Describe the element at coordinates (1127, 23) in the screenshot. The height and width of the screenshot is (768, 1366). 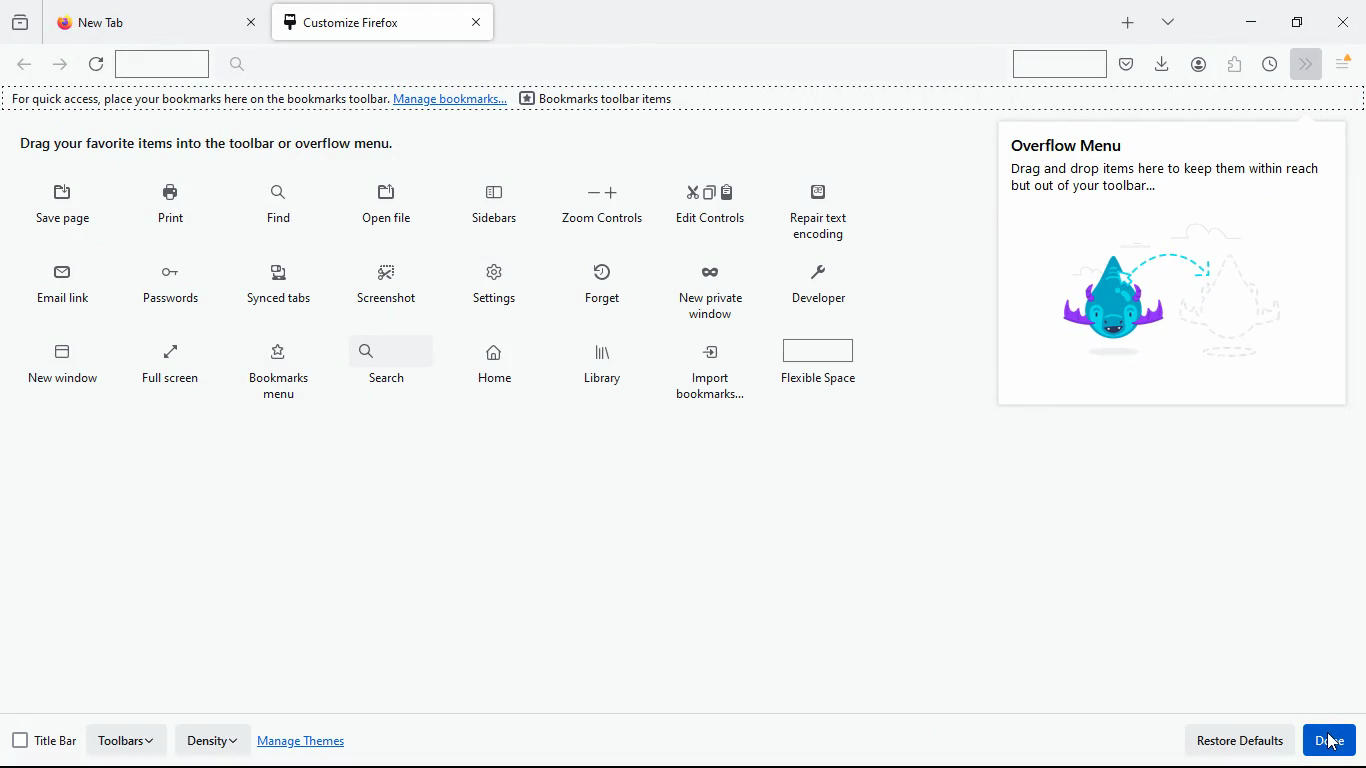
I see `add tab` at that location.